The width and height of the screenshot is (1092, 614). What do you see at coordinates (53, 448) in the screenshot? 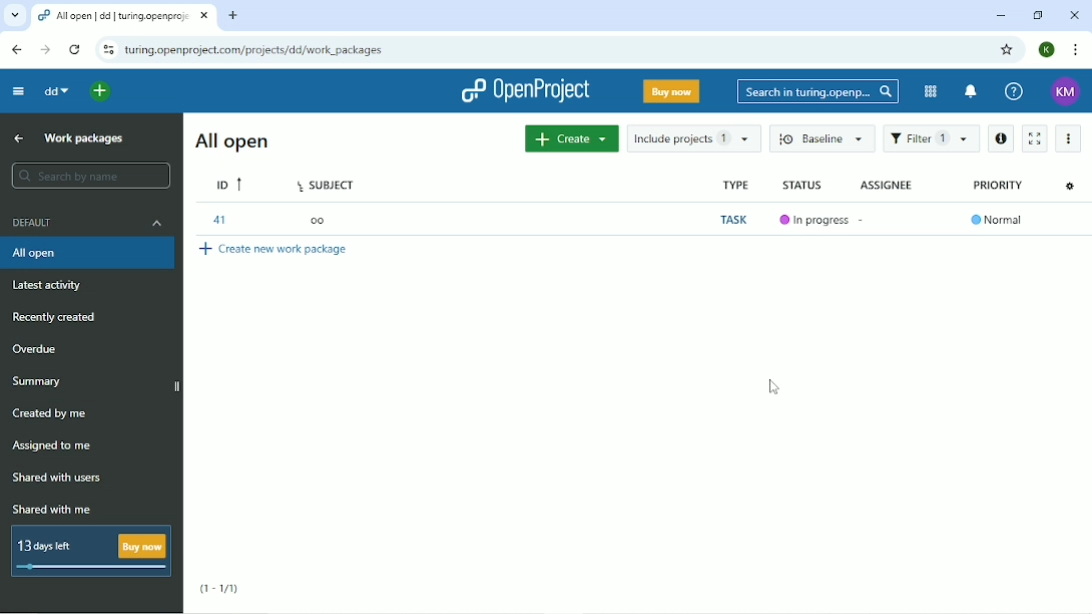
I see `Assigned to me` at bounding box center [53, 448].